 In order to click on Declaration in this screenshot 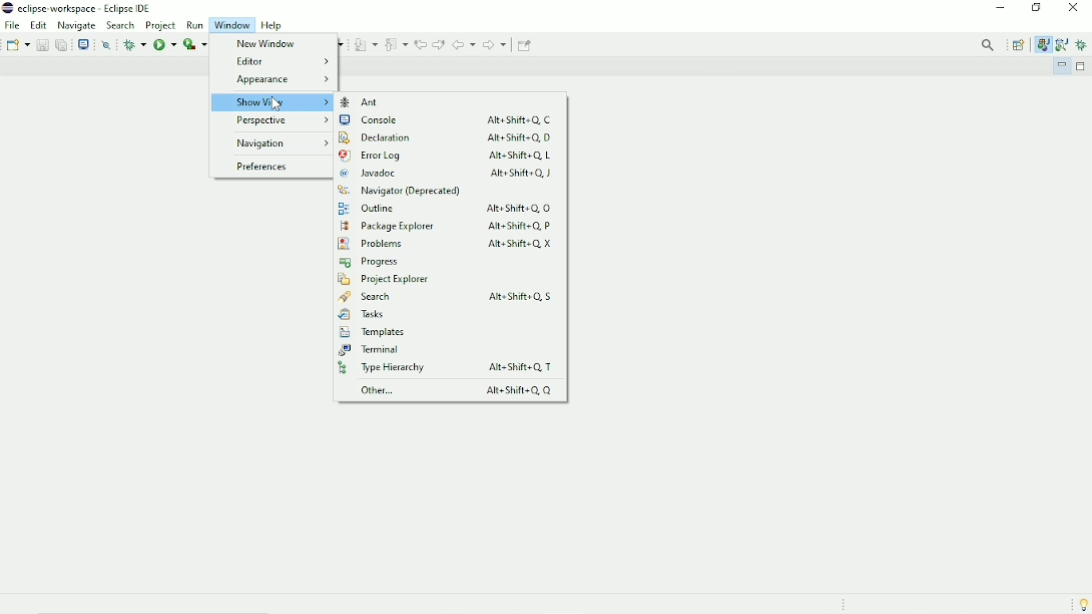, I will do `click(444, 137)`.